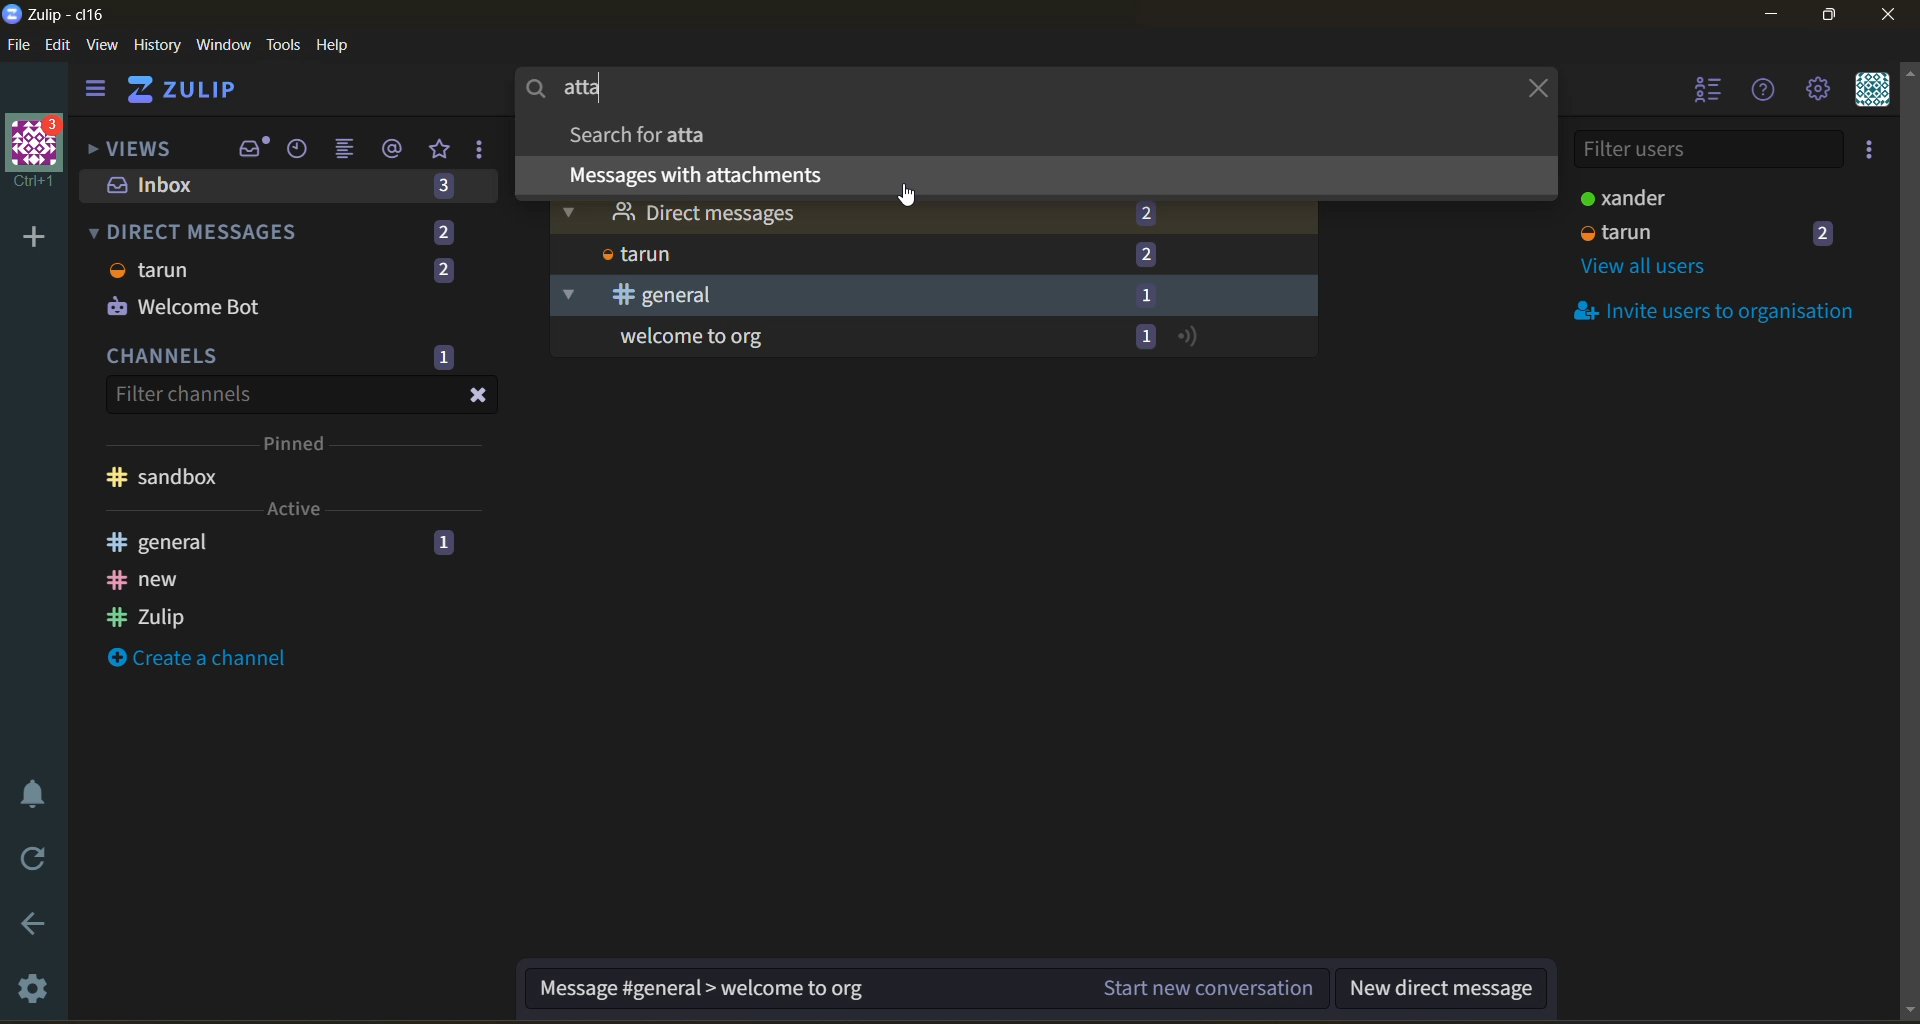 This screenshot has height=1024, width=1920. I want to click on Message #general > welcome to org, so click(701, 990).